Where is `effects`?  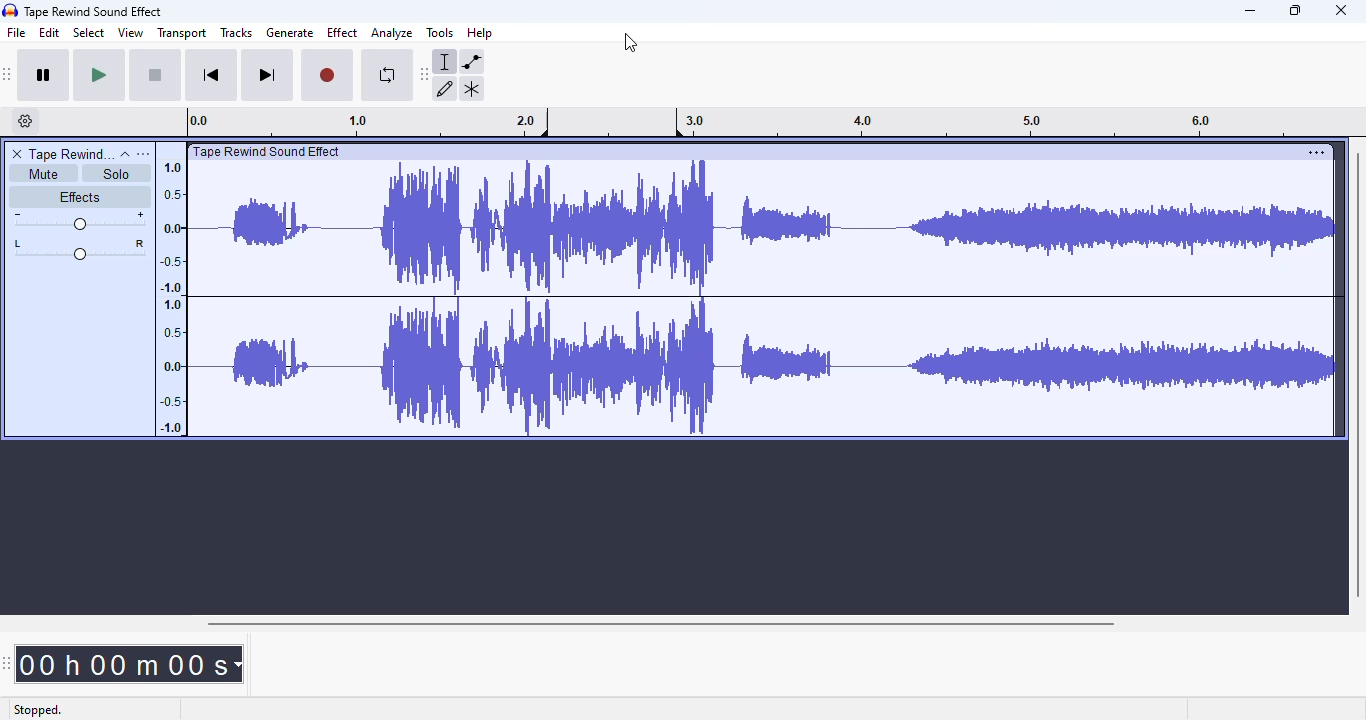 effects is located at coordinates (79, 199).